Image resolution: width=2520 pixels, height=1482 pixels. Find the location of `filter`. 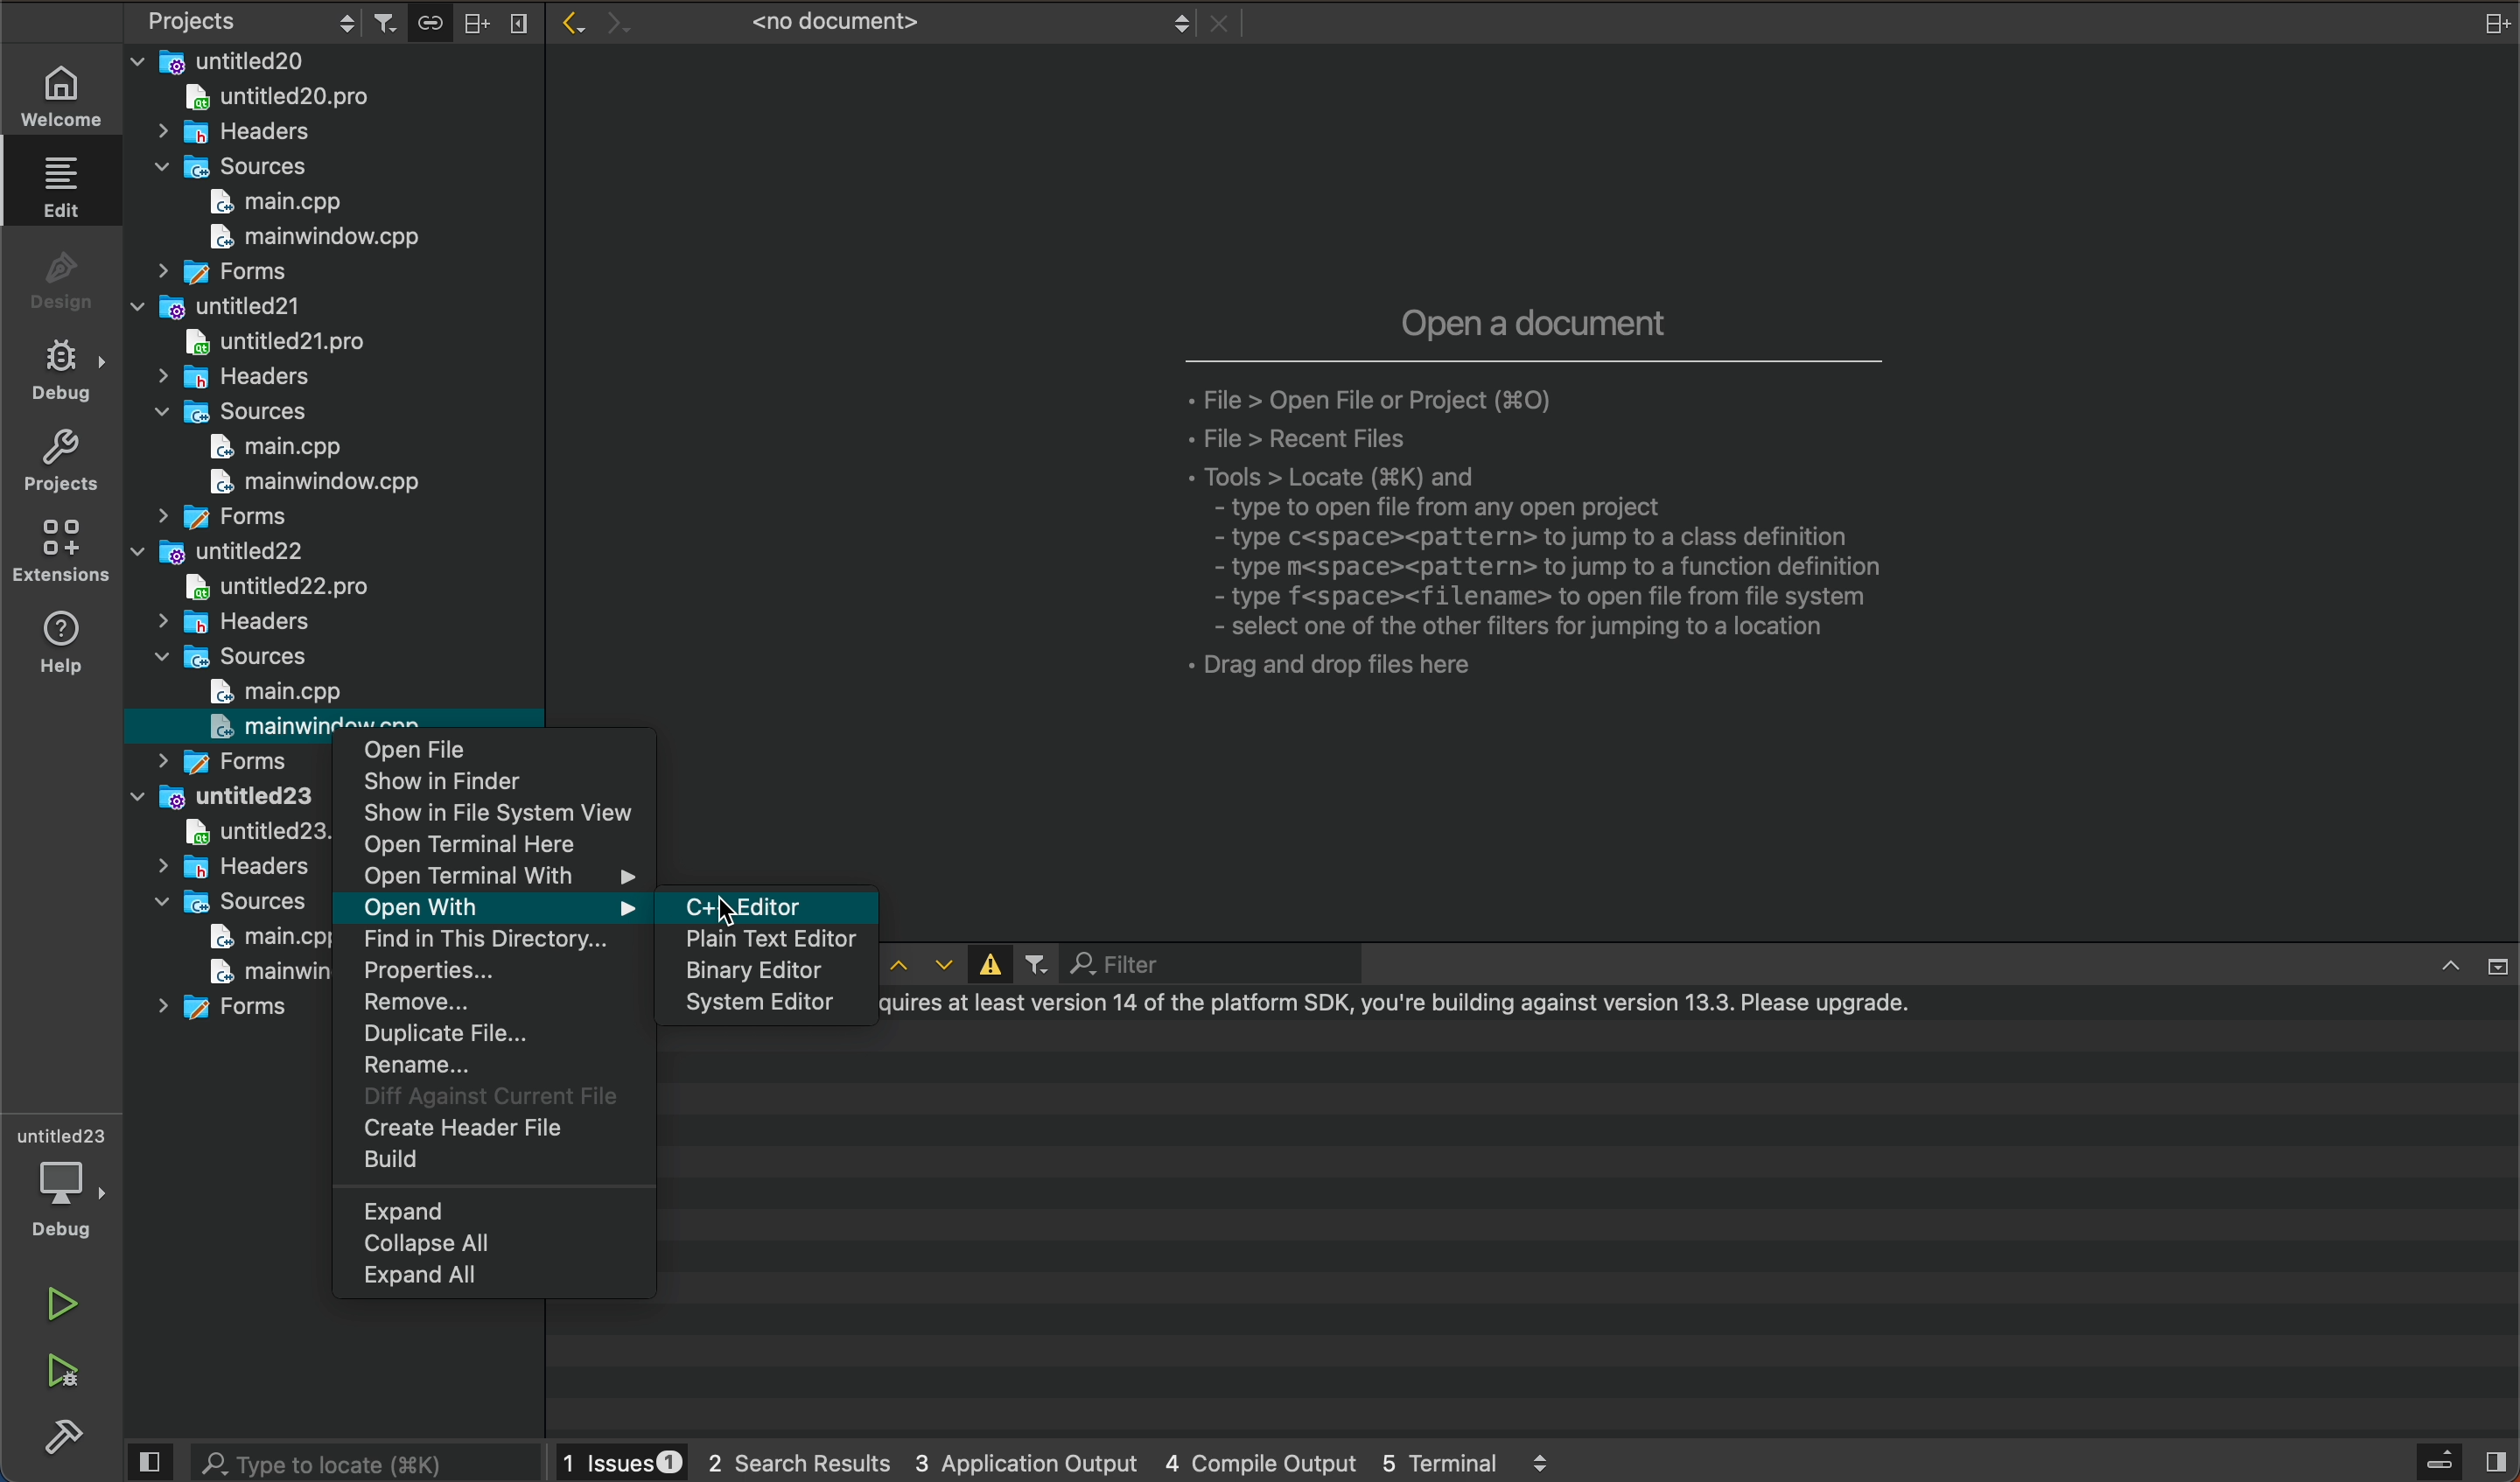

filter is located at coordinates (1171, 964).